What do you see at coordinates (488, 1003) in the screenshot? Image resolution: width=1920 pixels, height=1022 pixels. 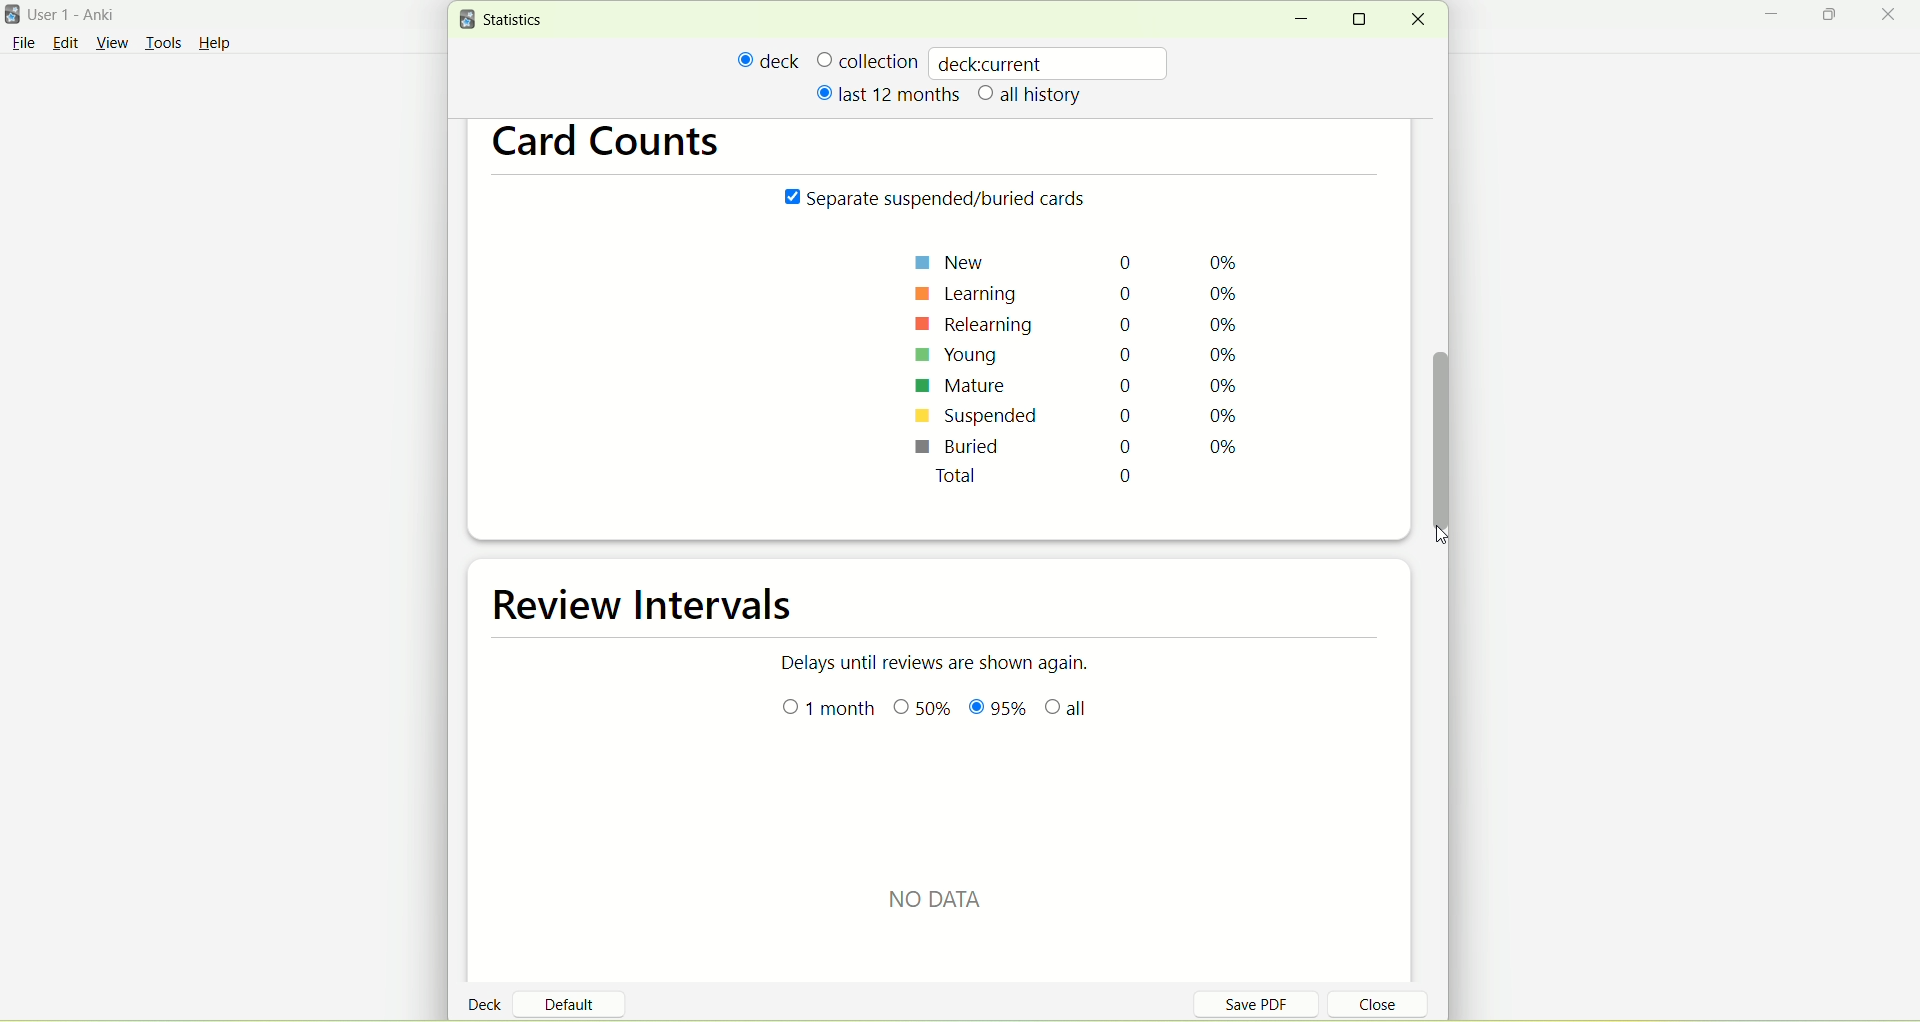 I see `deck` at bounding box center [488, 1003].